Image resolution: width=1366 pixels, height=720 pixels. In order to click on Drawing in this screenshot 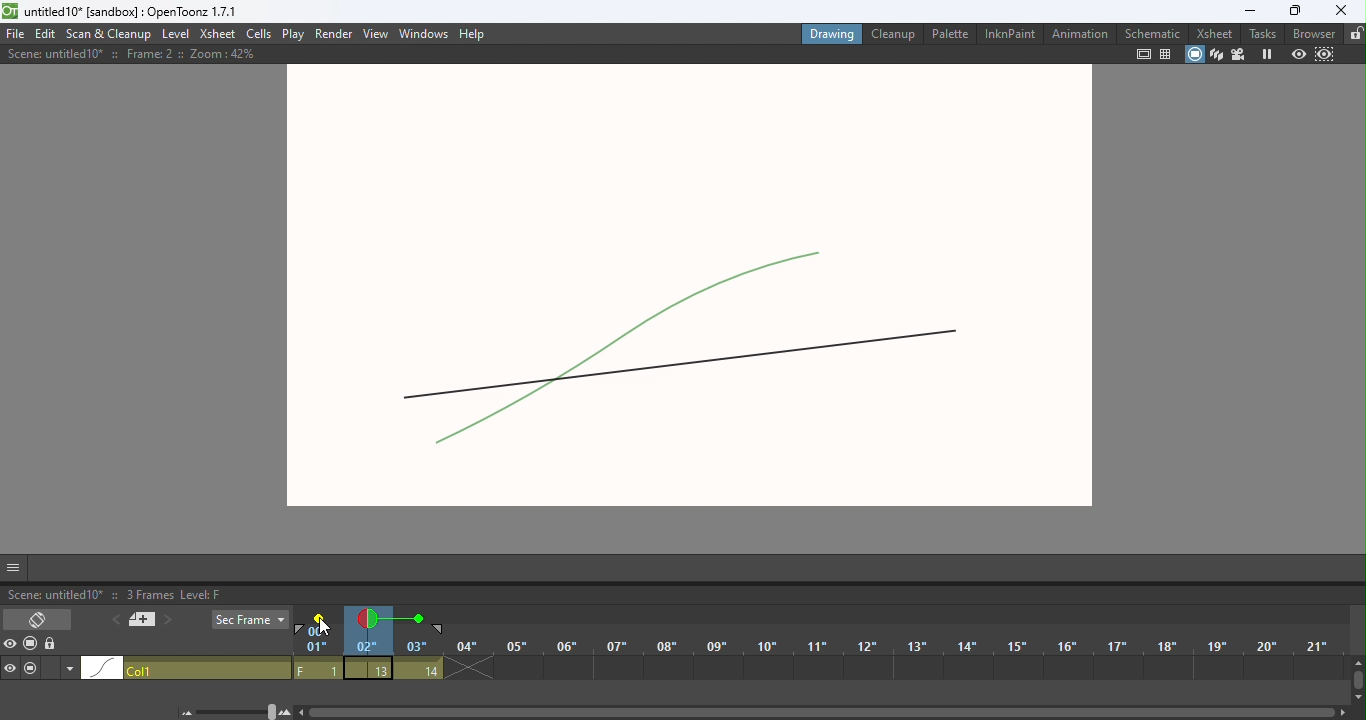, I will do `click(831, 33)`.